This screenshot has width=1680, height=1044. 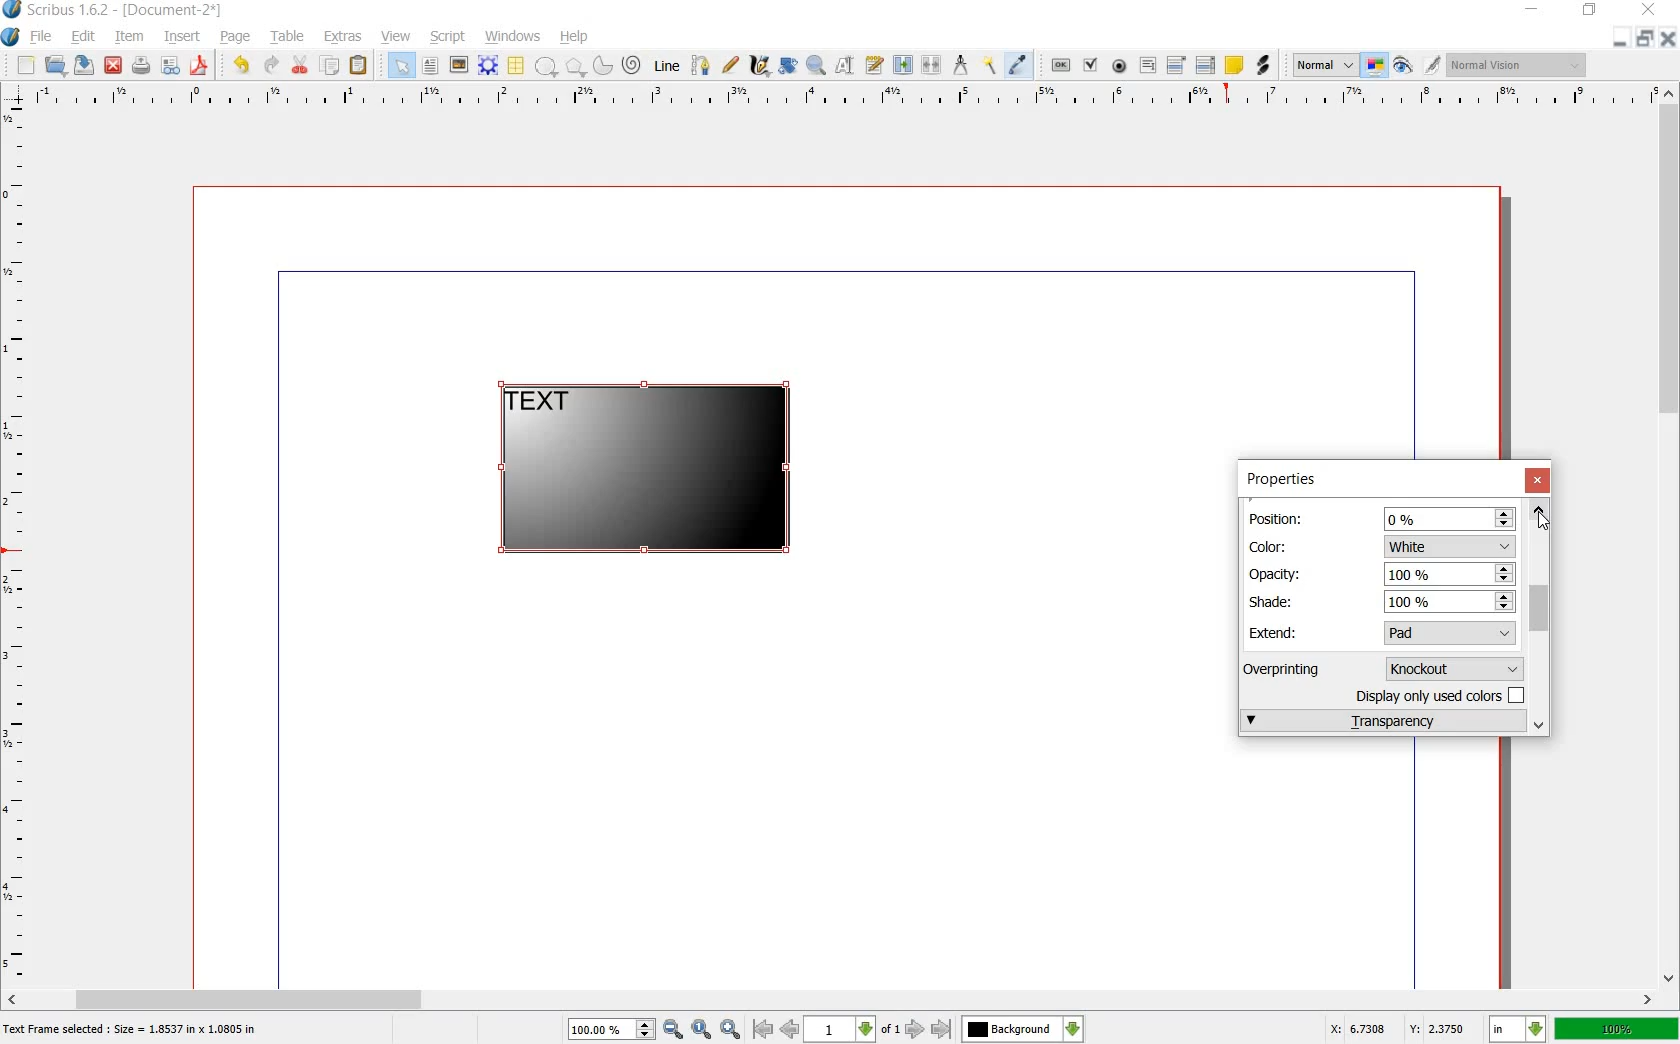 I want to click on Background, so click(x=1023, y=1029).